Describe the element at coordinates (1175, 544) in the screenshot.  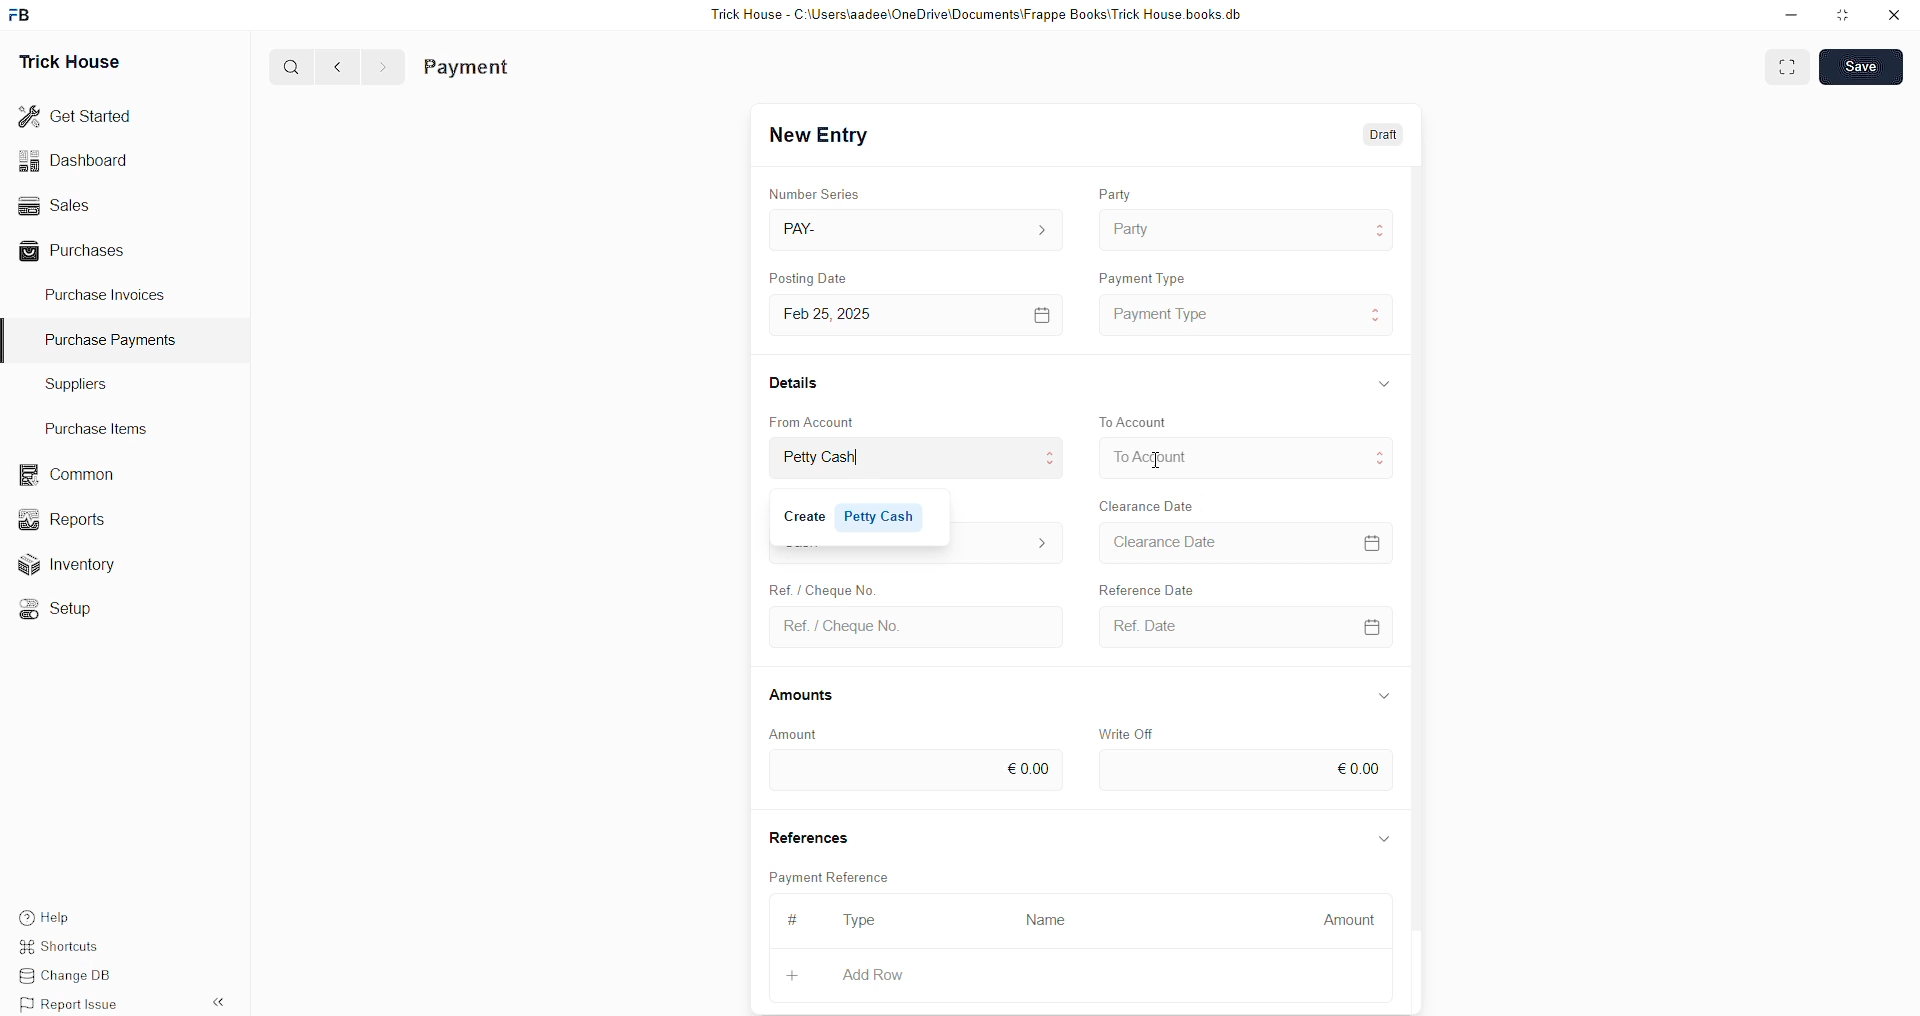
I see `Clearance Date` at that location.